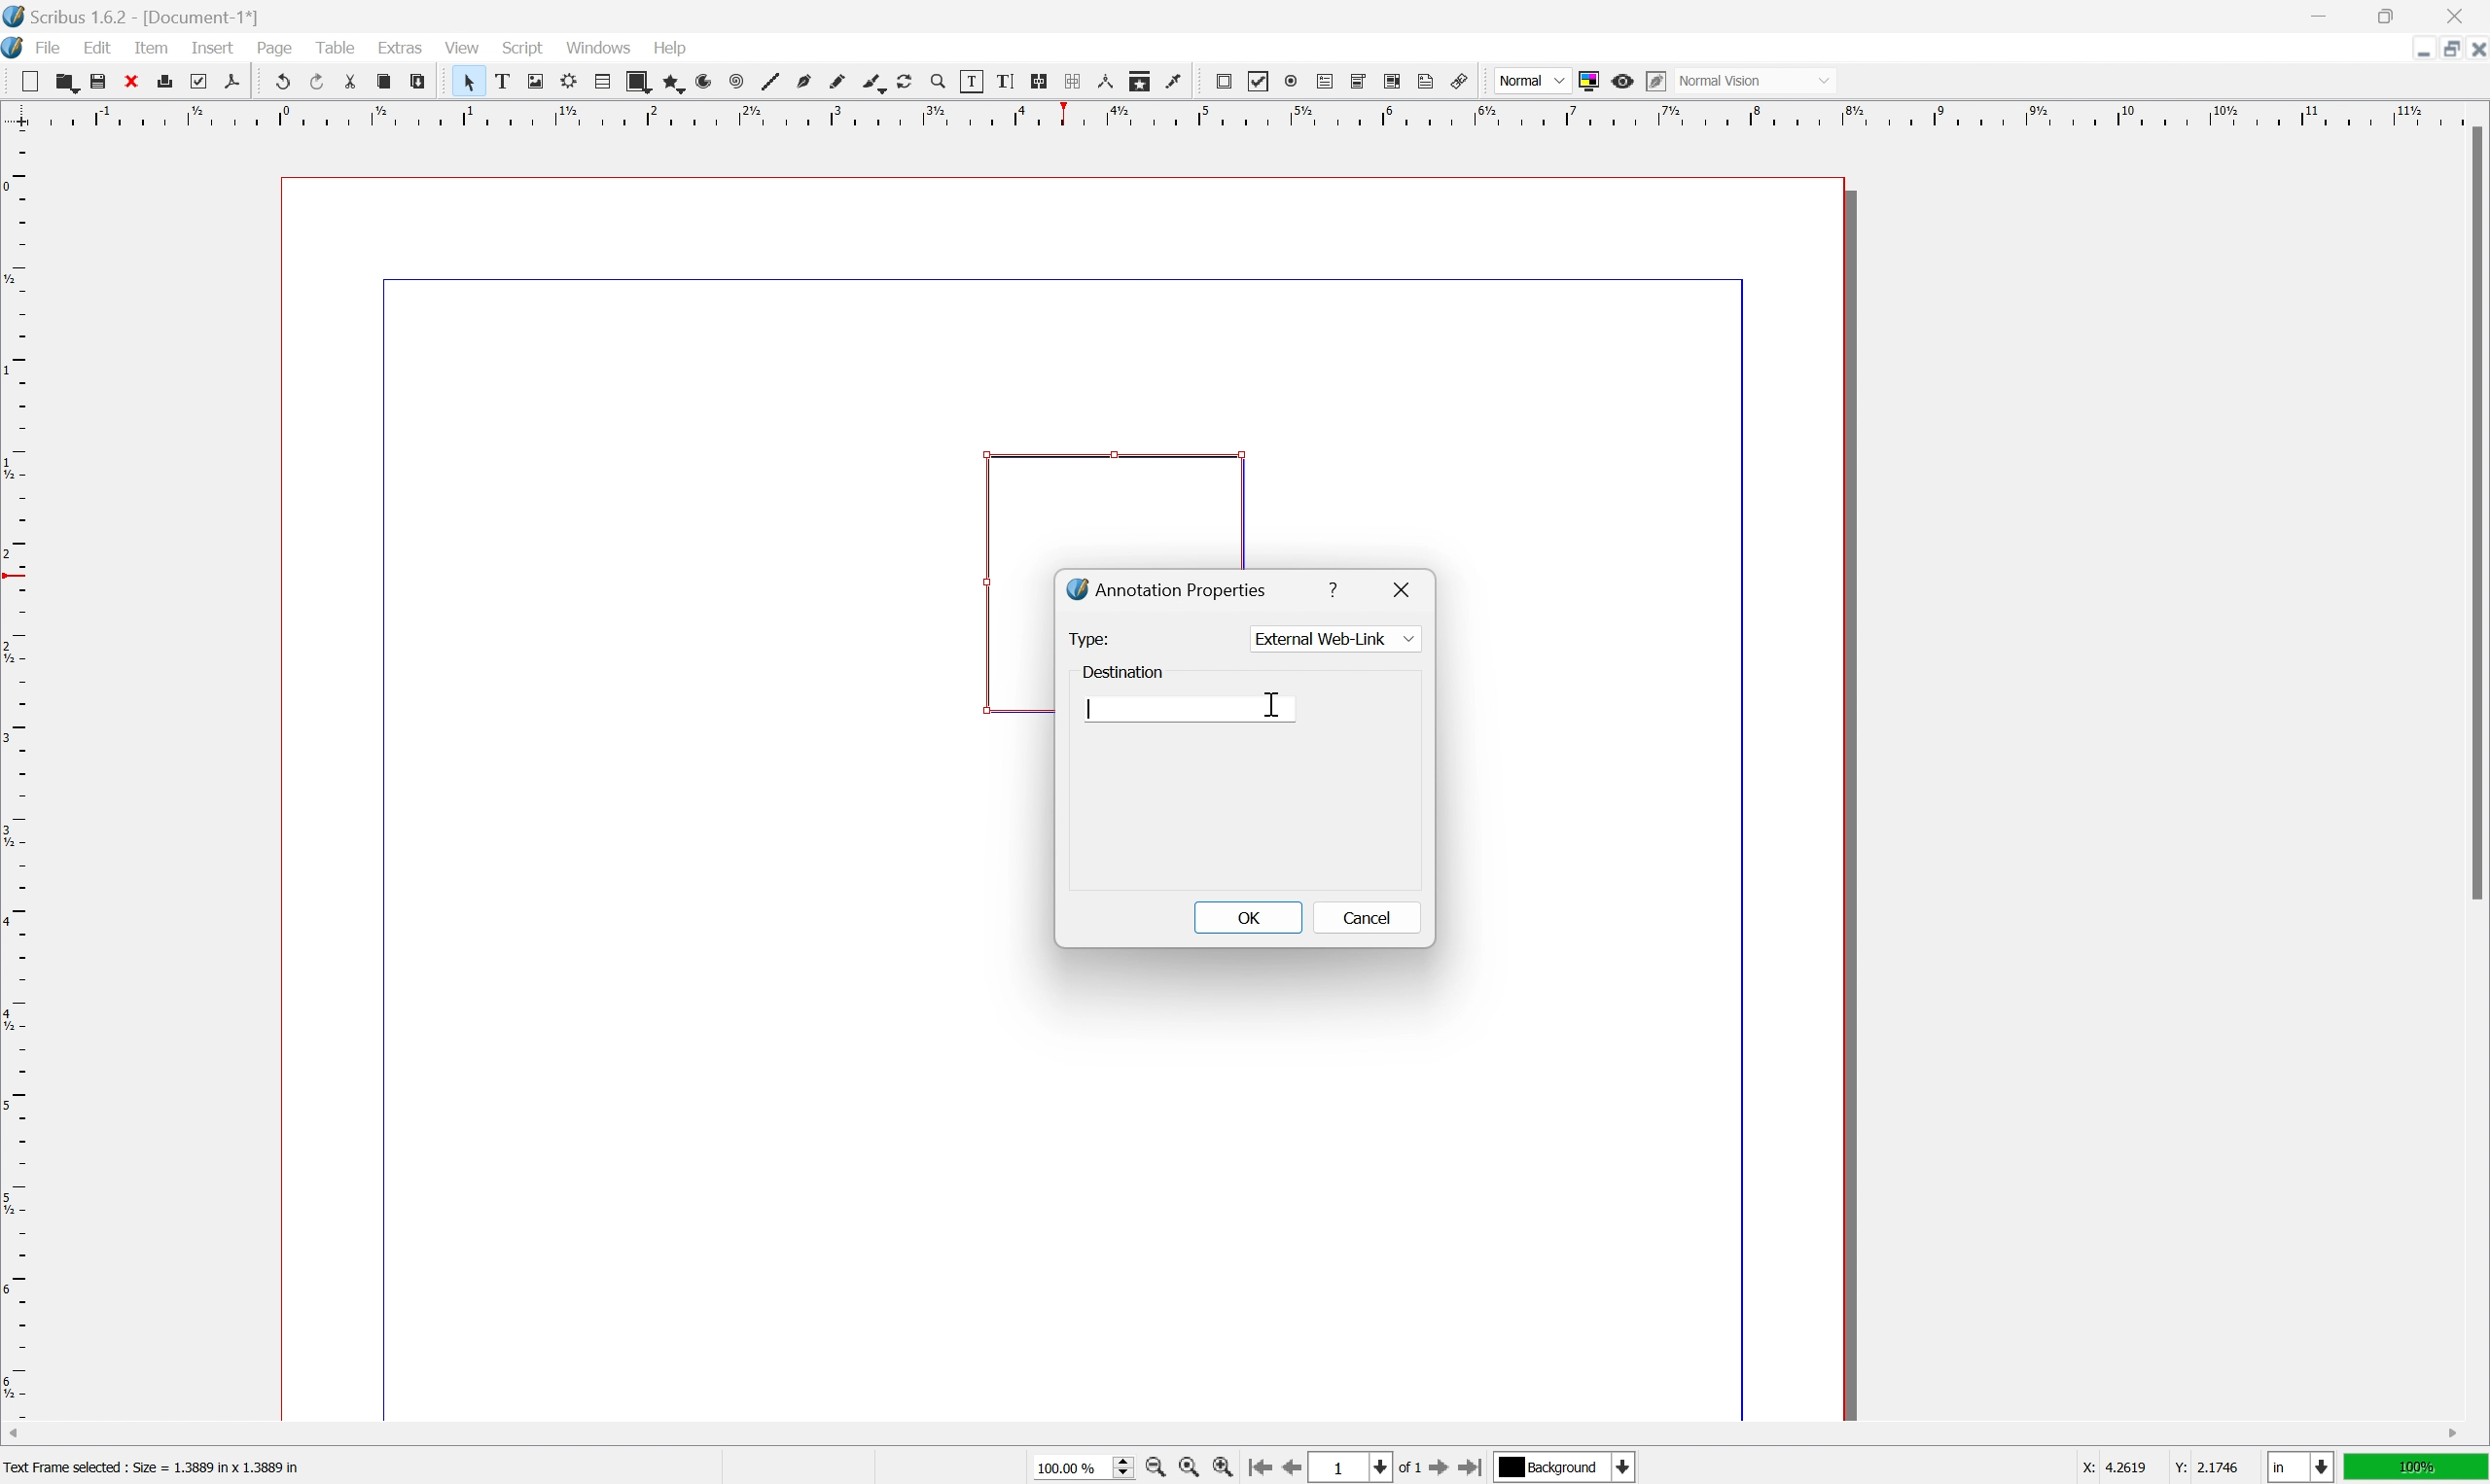 The height and width of the screenshot is (1484, 2490). Describe the element at coordinates (1083, 1466) in the screenshot. I see `select current zoom level` at that location.